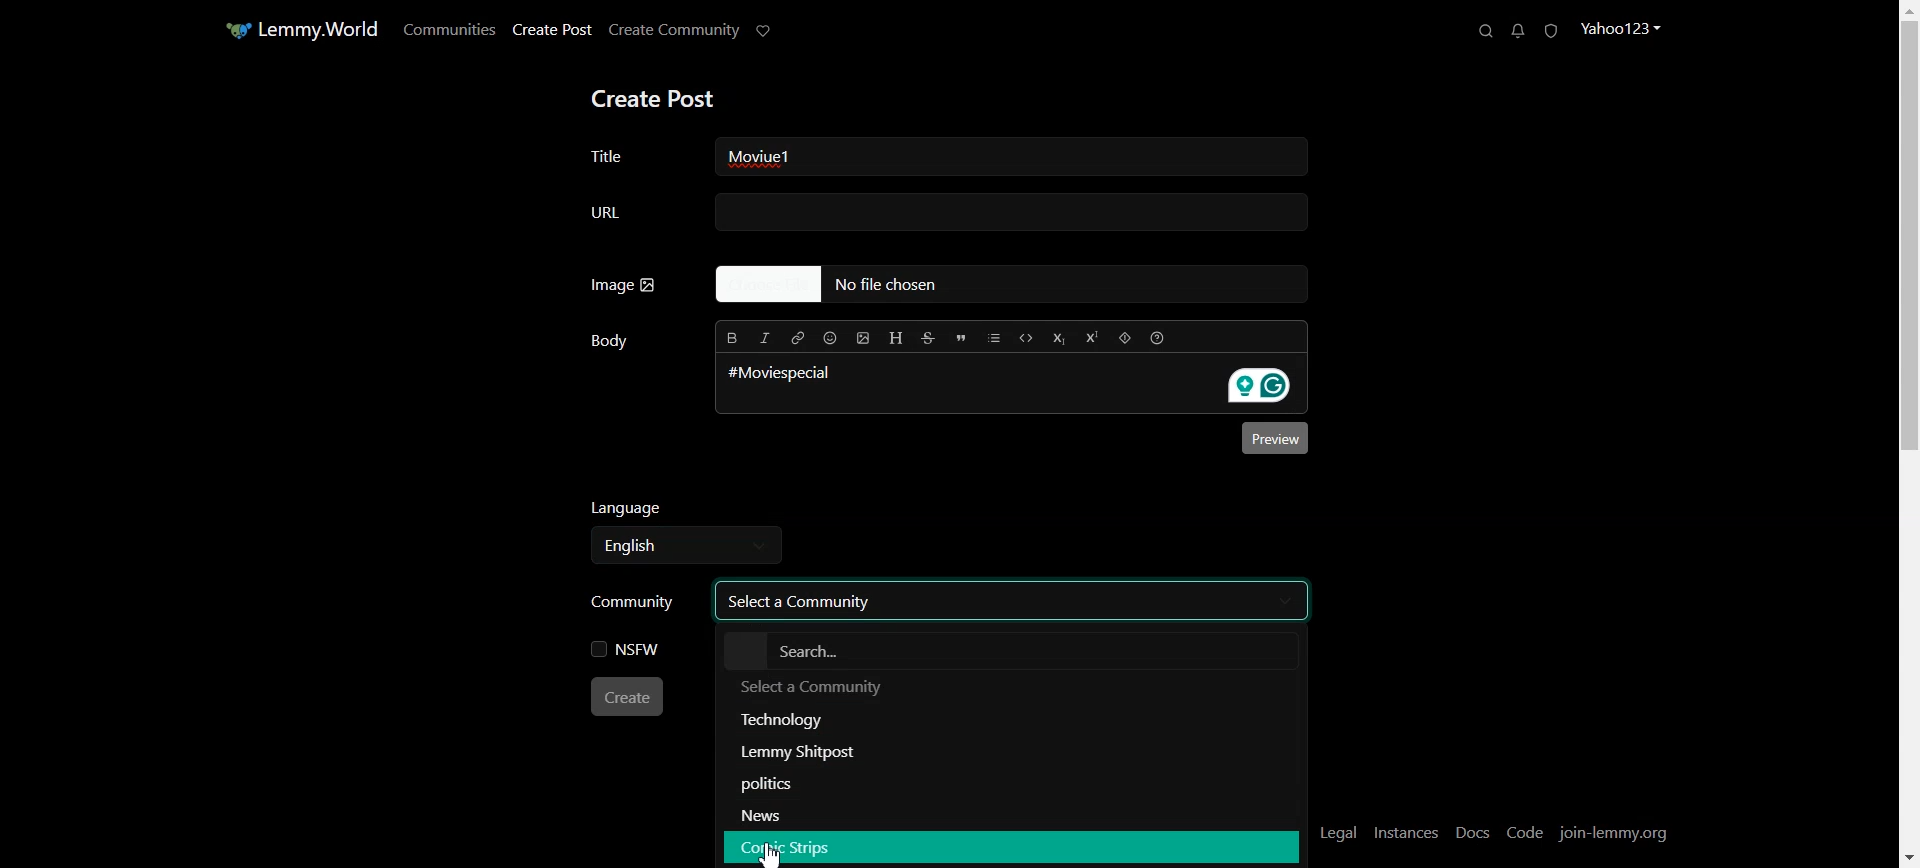 The image size is (1920, 868). Describe the element at coordinates (1516, 31) in the screenshot. I see `Unread Messages` at that location.